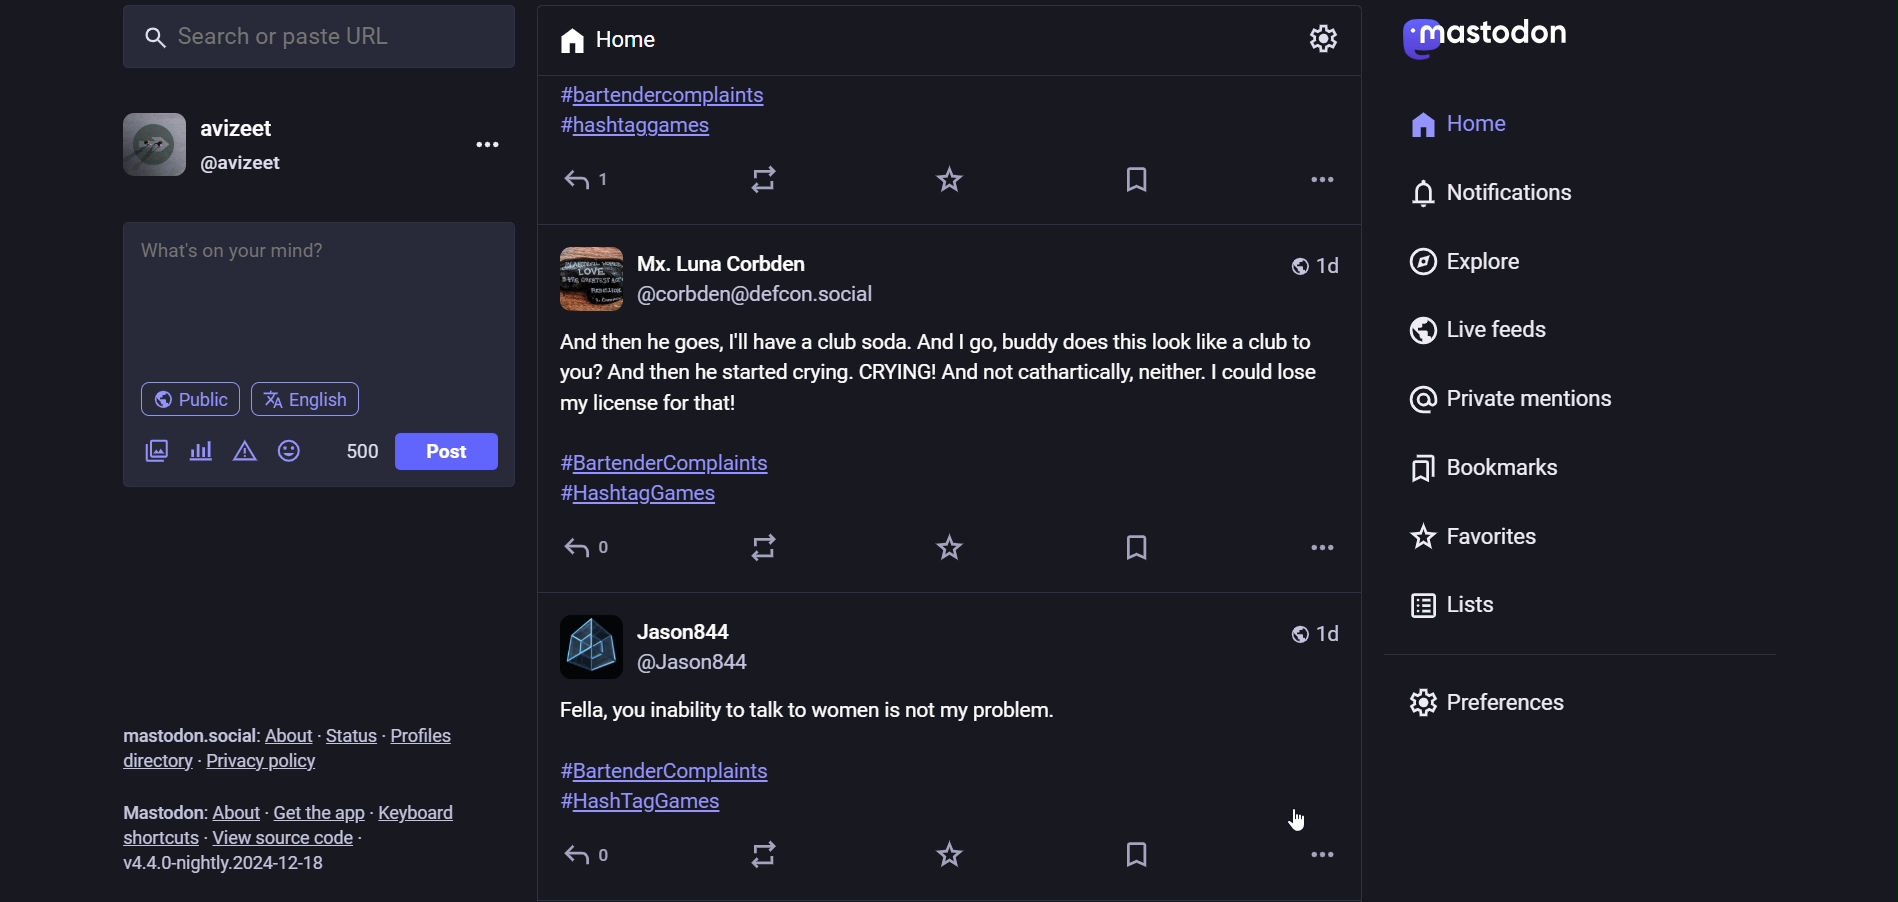  Describe the element at coordinates (591, 643) in the screenshot. I see `image` at that location.